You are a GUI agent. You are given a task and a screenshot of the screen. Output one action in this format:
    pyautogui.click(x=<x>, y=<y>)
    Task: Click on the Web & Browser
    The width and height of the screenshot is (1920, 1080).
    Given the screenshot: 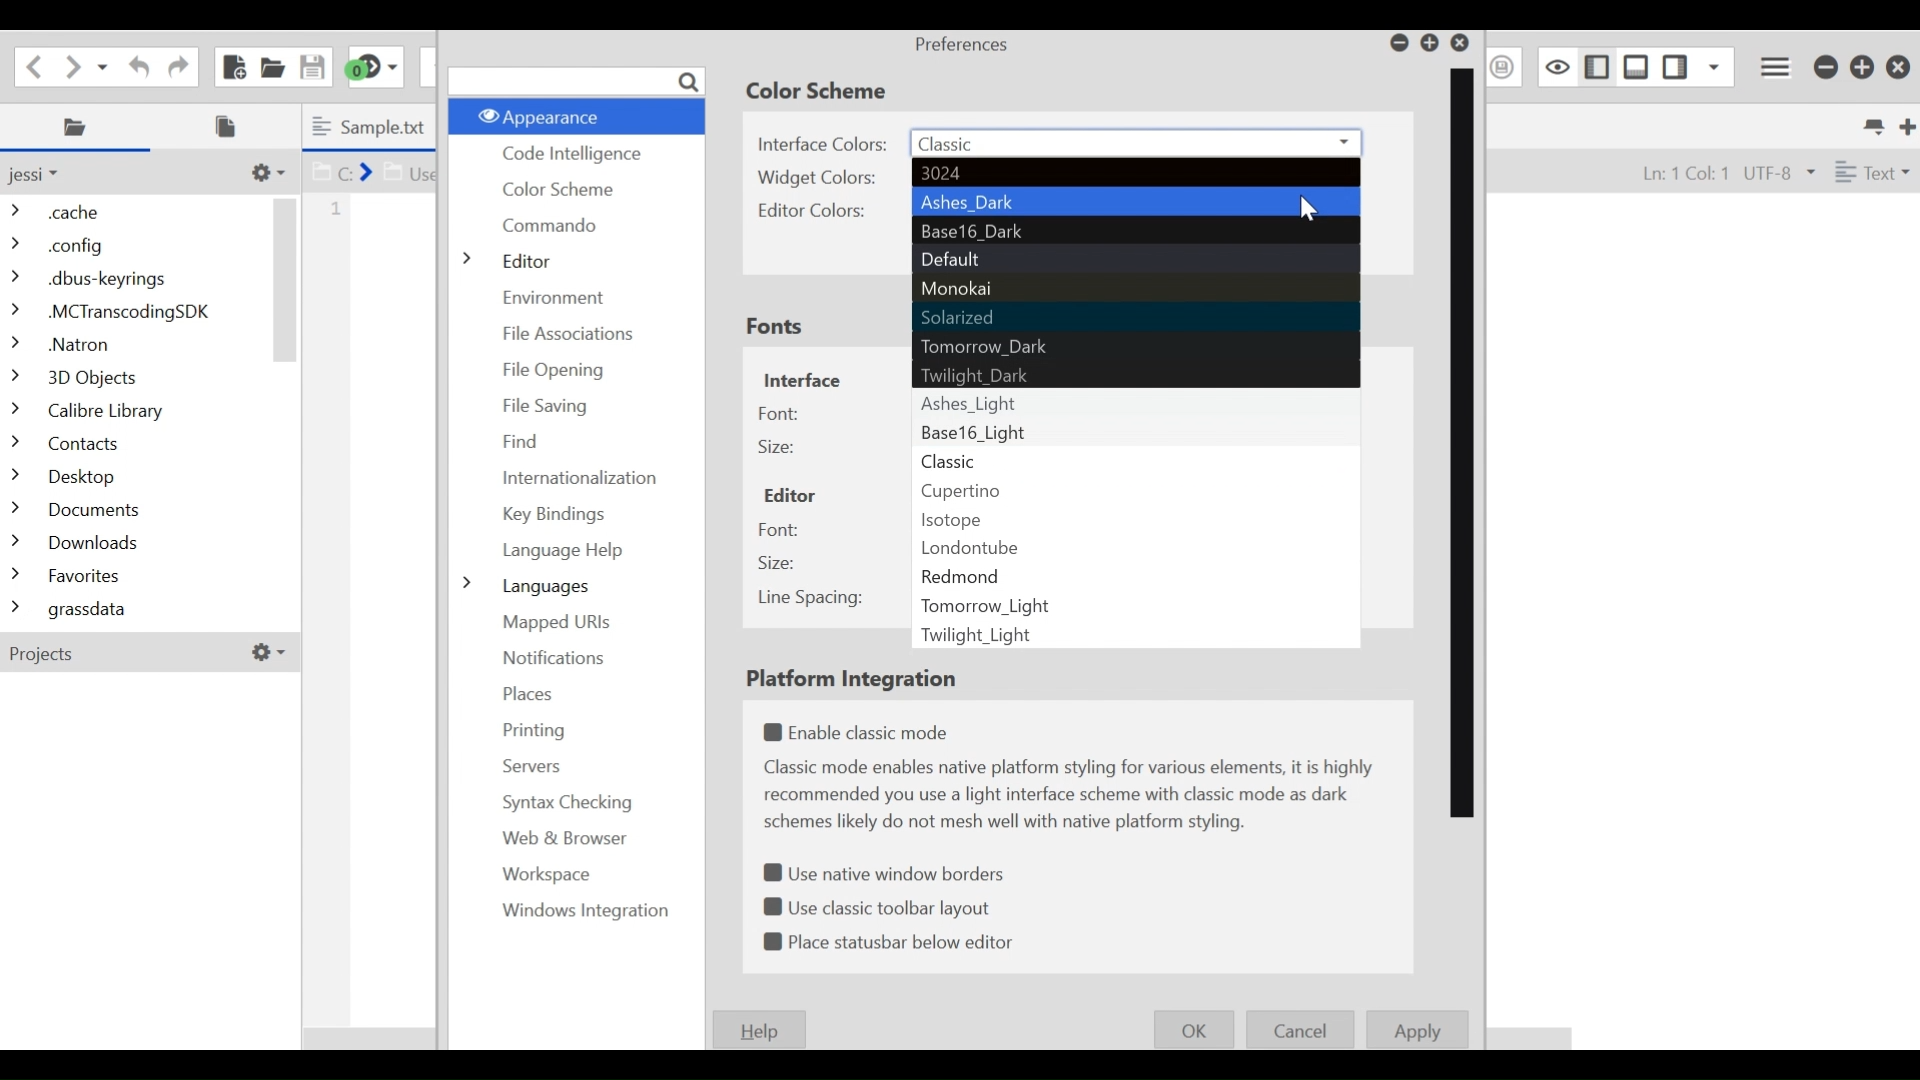 What is the action you would take?
    pyautogui.click(x=561, y=838)
    